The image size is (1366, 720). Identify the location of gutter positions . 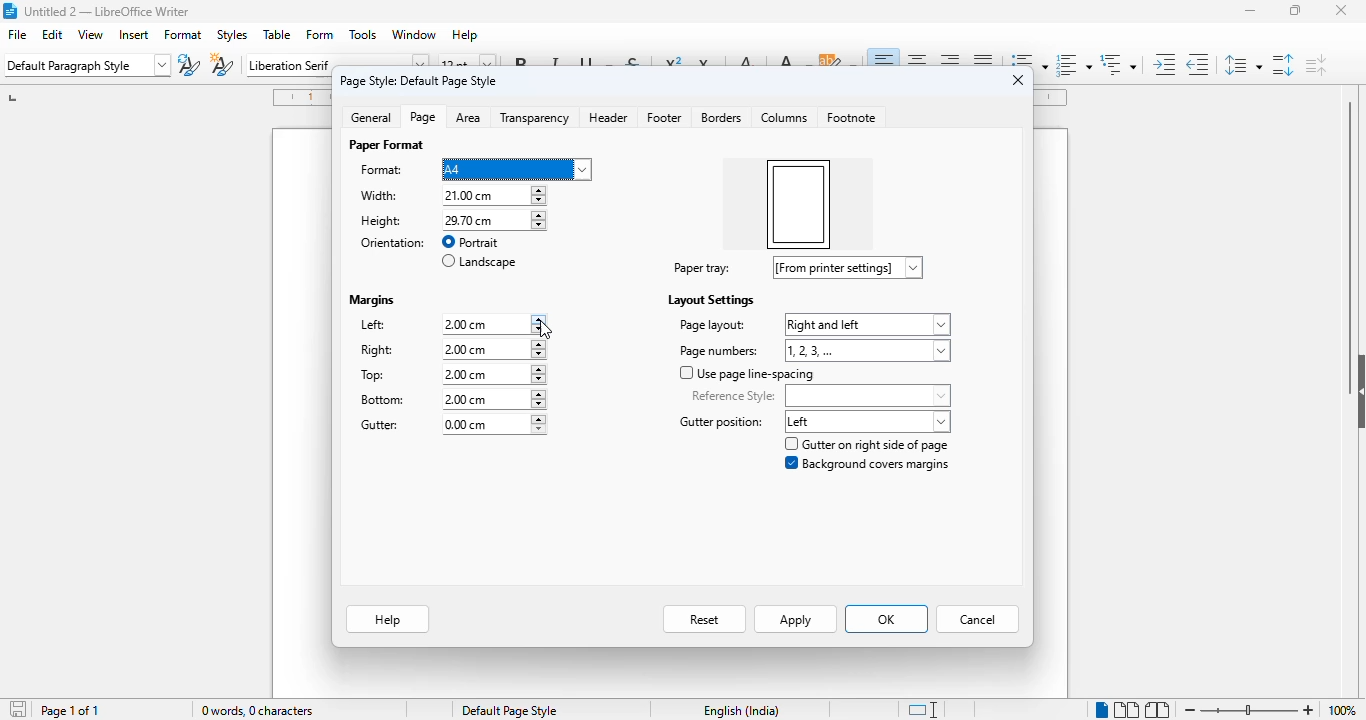
(708, 423).